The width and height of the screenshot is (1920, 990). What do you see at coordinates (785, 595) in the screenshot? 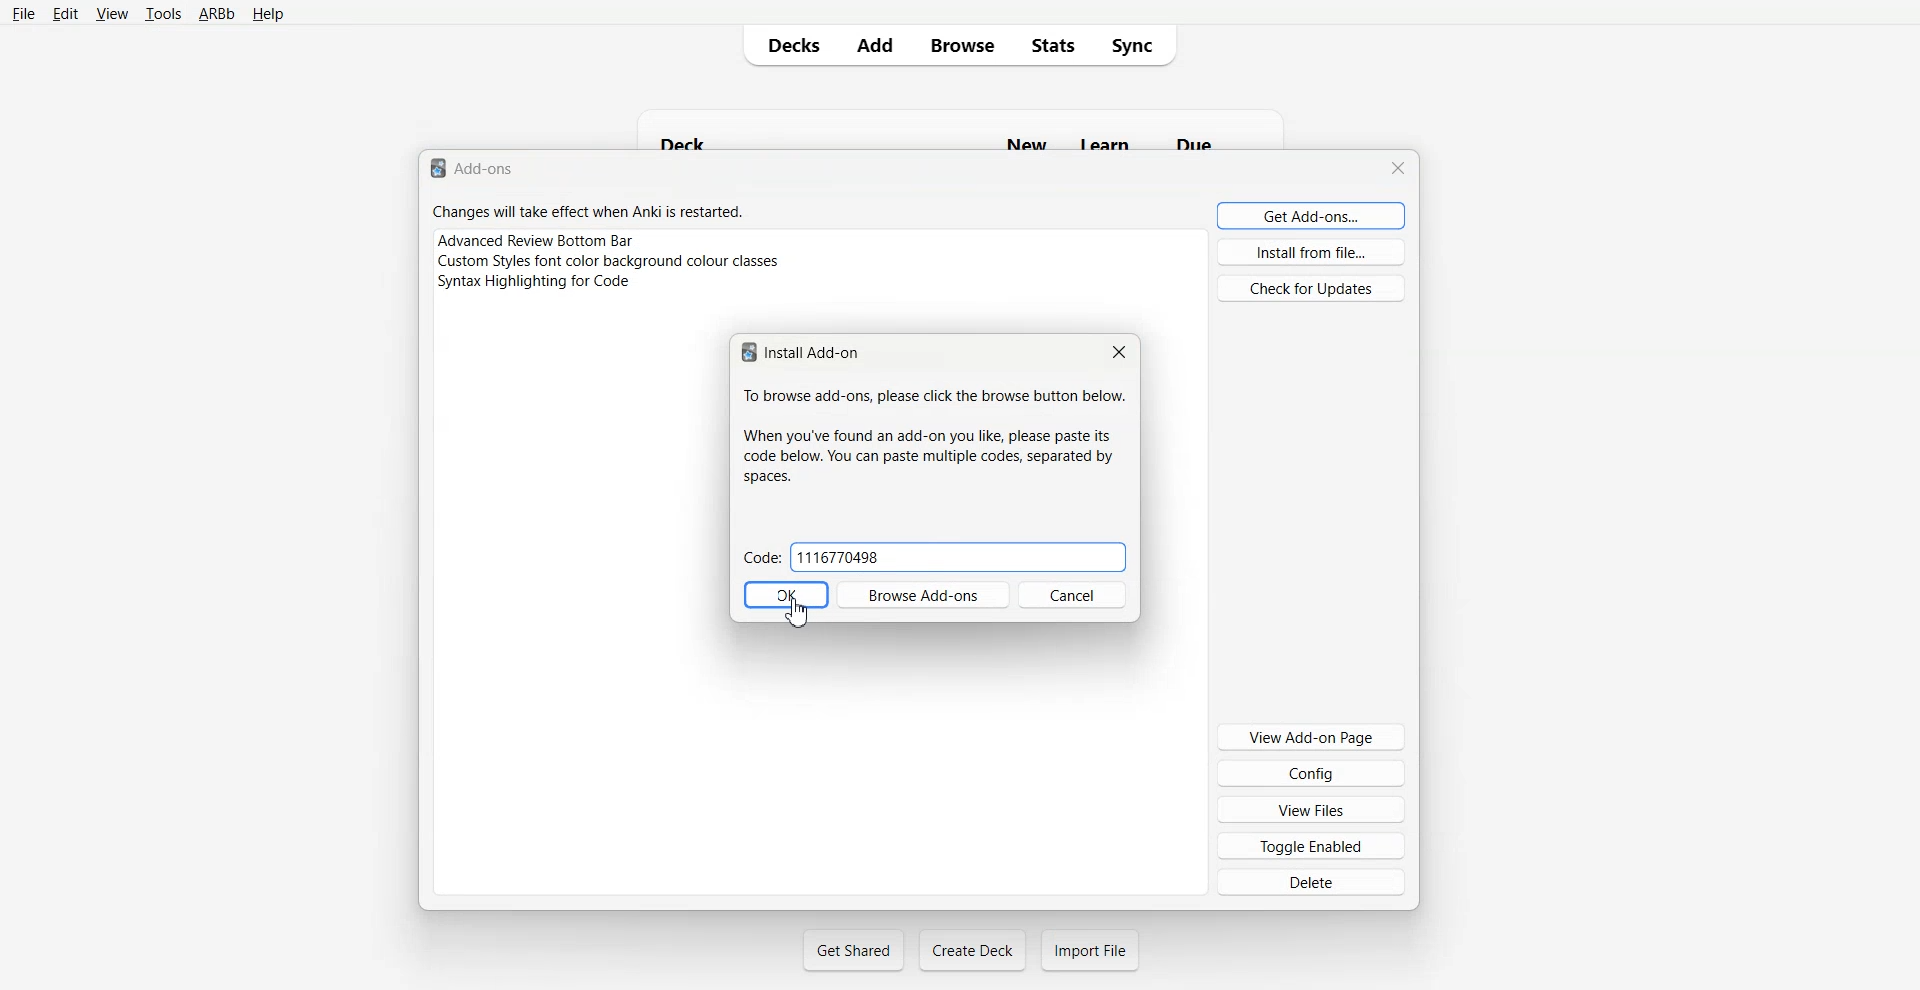
I see `OK` at bounding box center [785, 595].